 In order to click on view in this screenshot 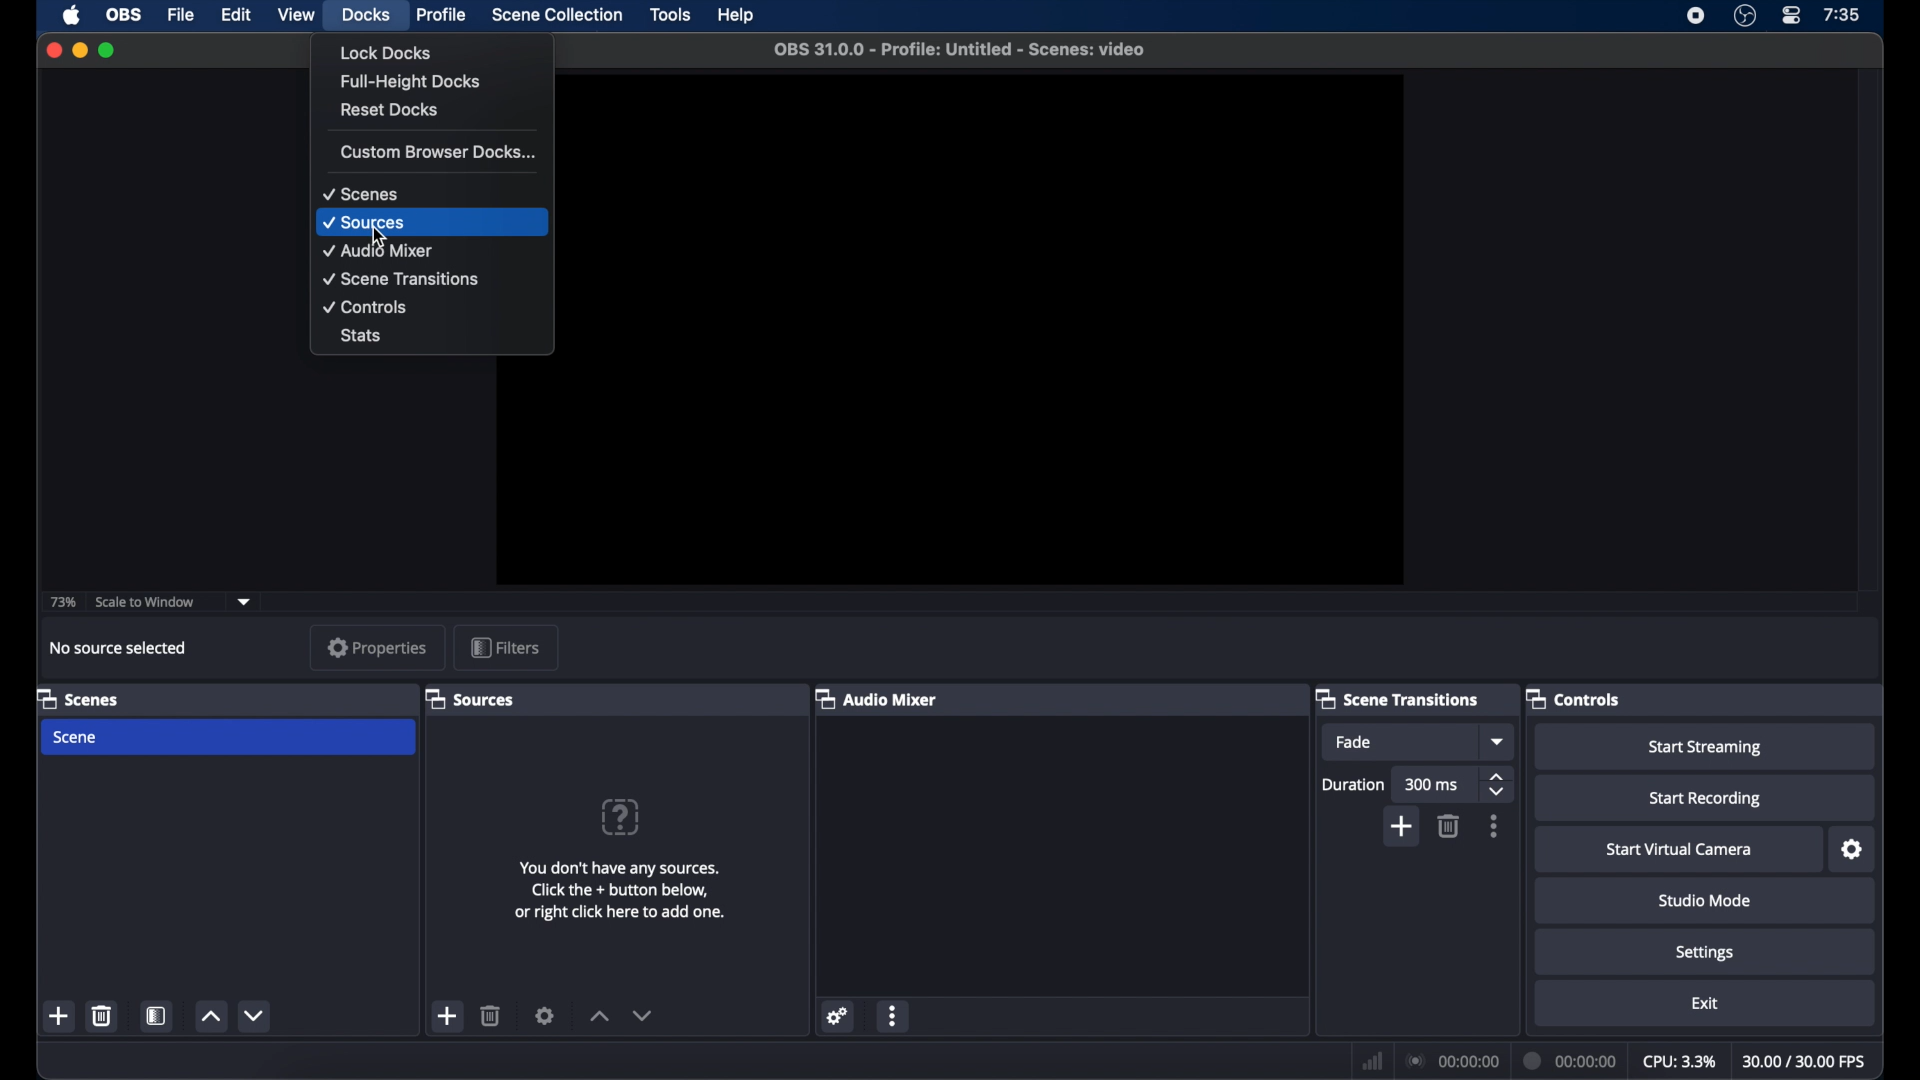, I will do `click(295, 15)`.